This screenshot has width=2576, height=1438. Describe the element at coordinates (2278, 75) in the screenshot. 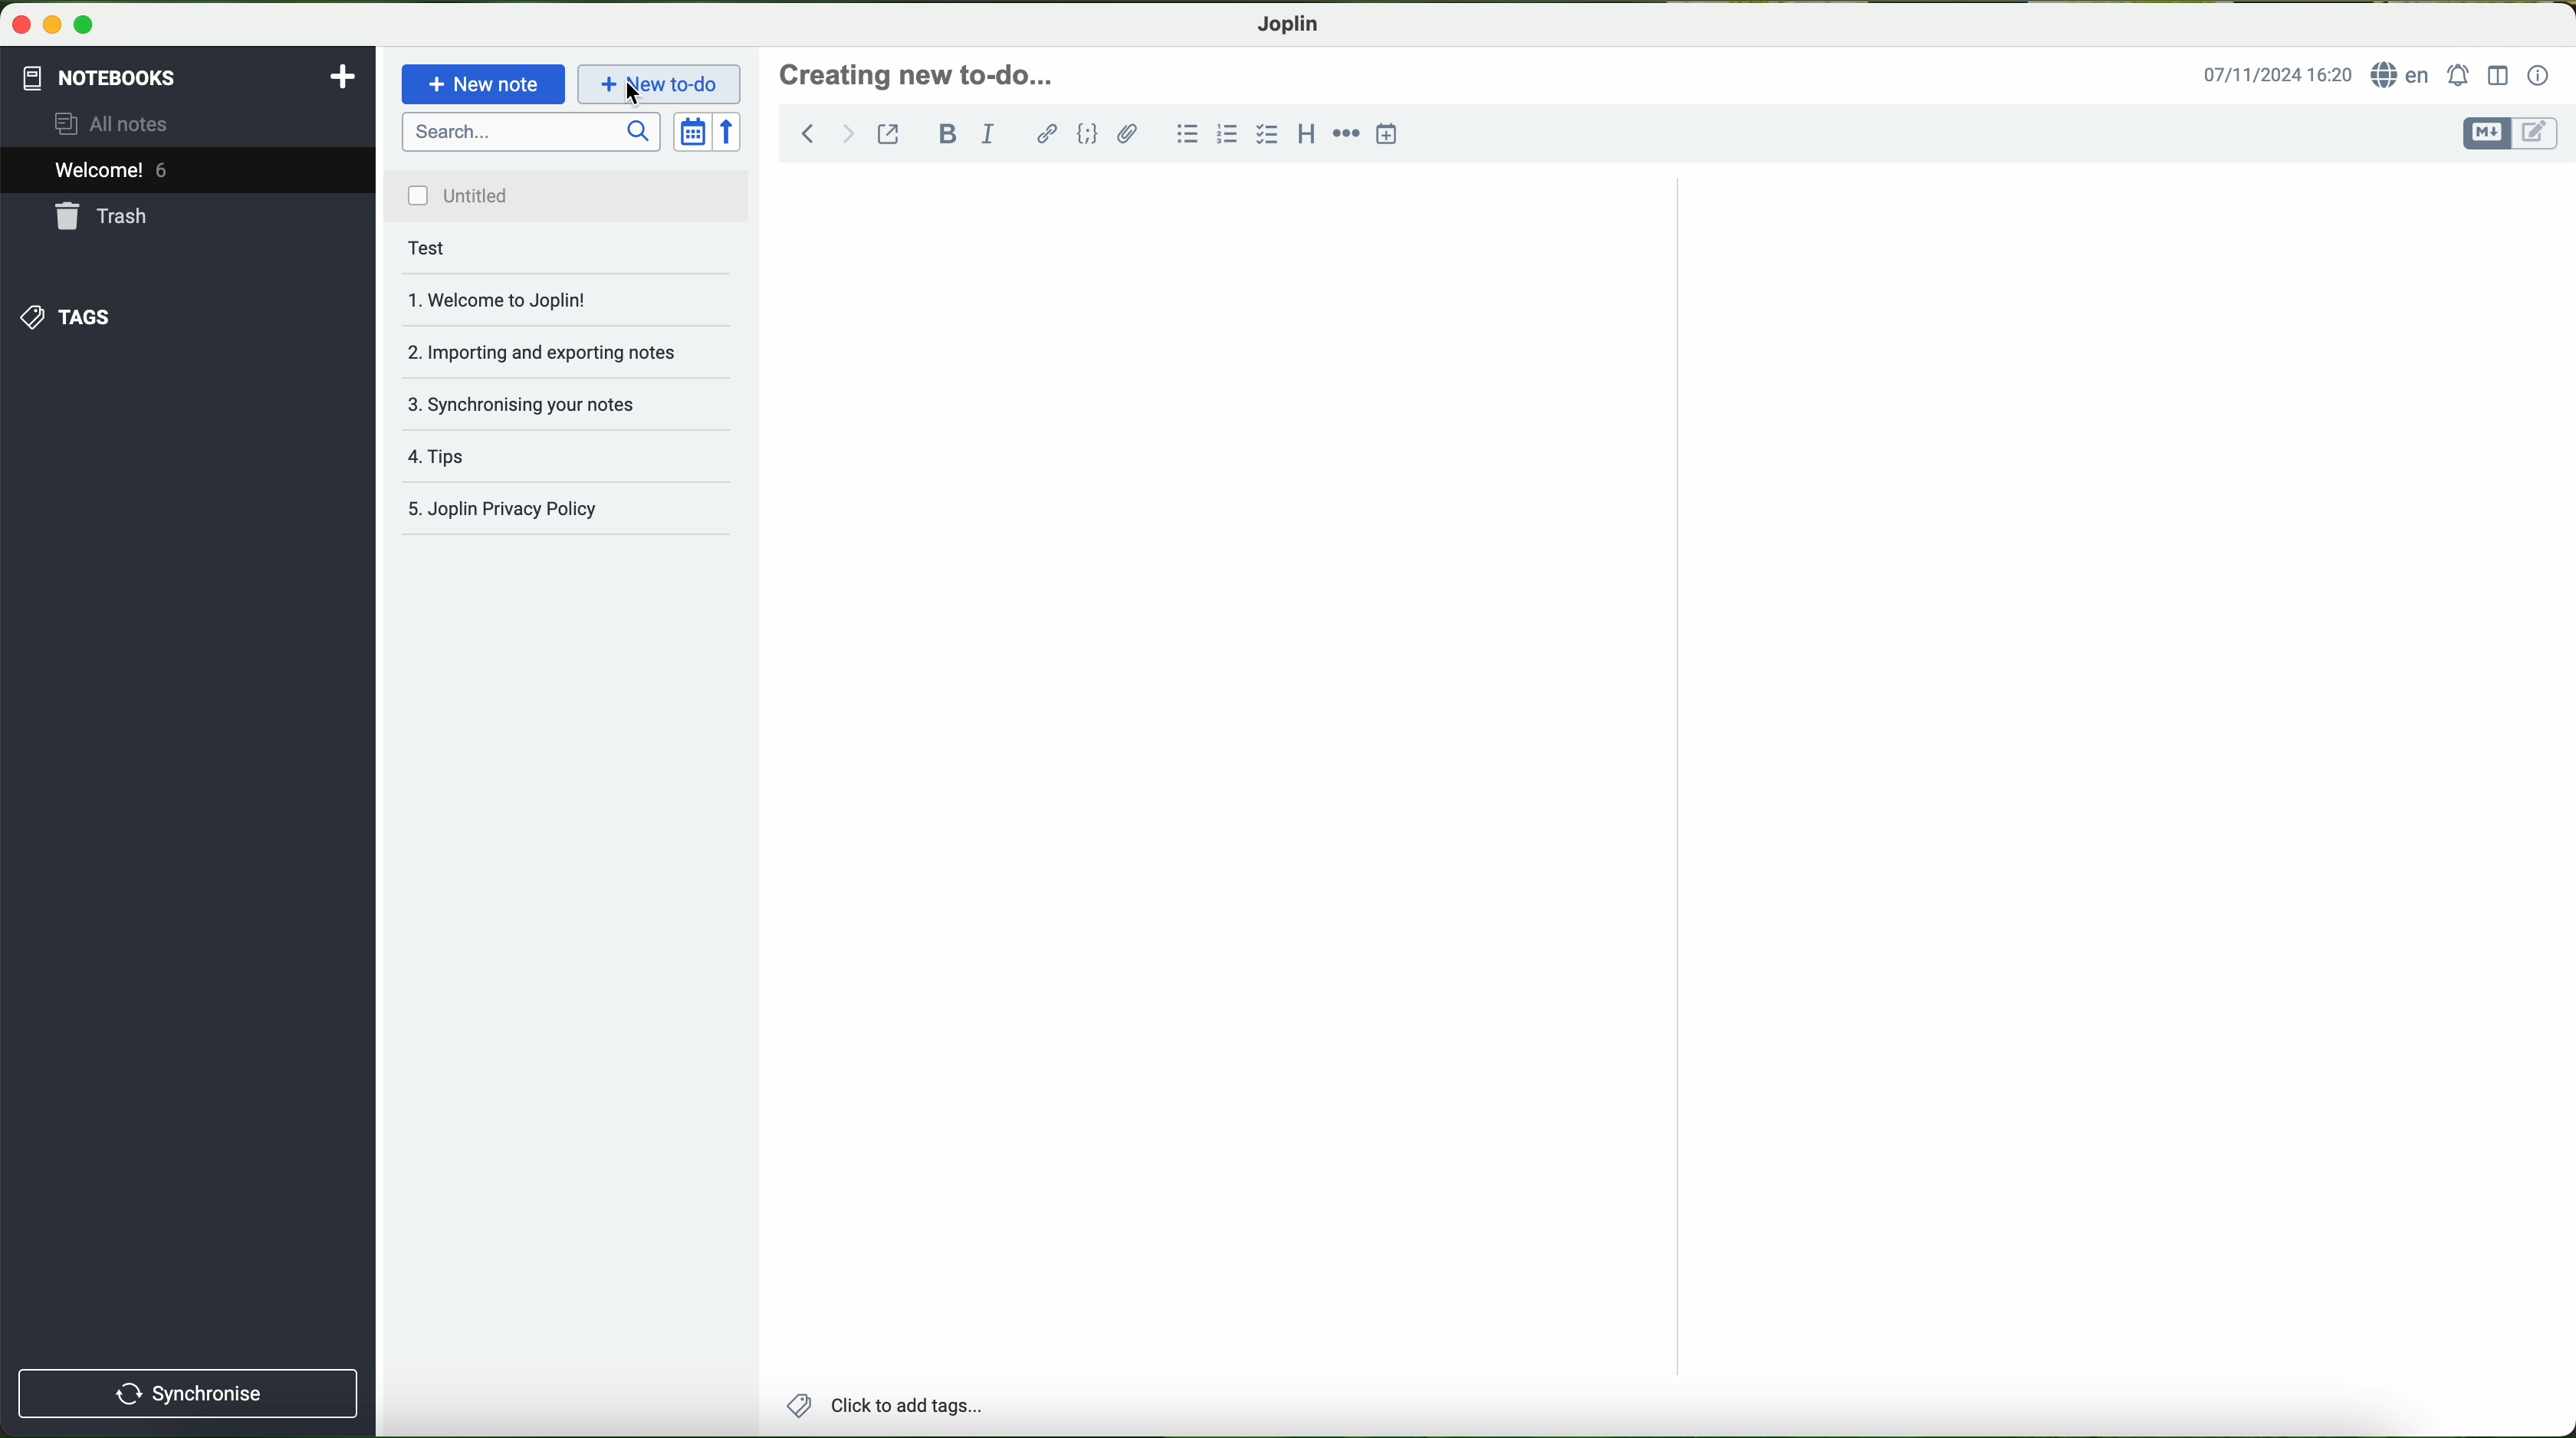

I see `date and hour` at that location.